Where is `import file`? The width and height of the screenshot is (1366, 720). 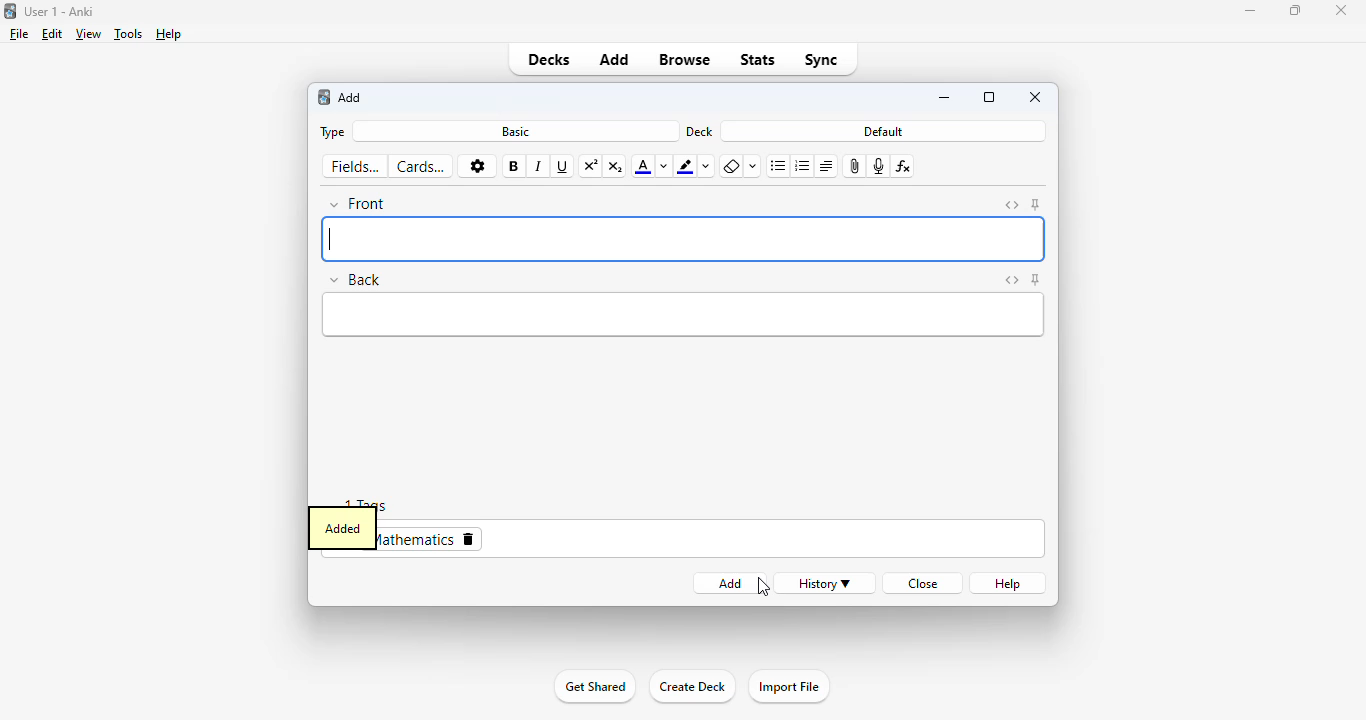 import file is located at coordinates (788, 687).